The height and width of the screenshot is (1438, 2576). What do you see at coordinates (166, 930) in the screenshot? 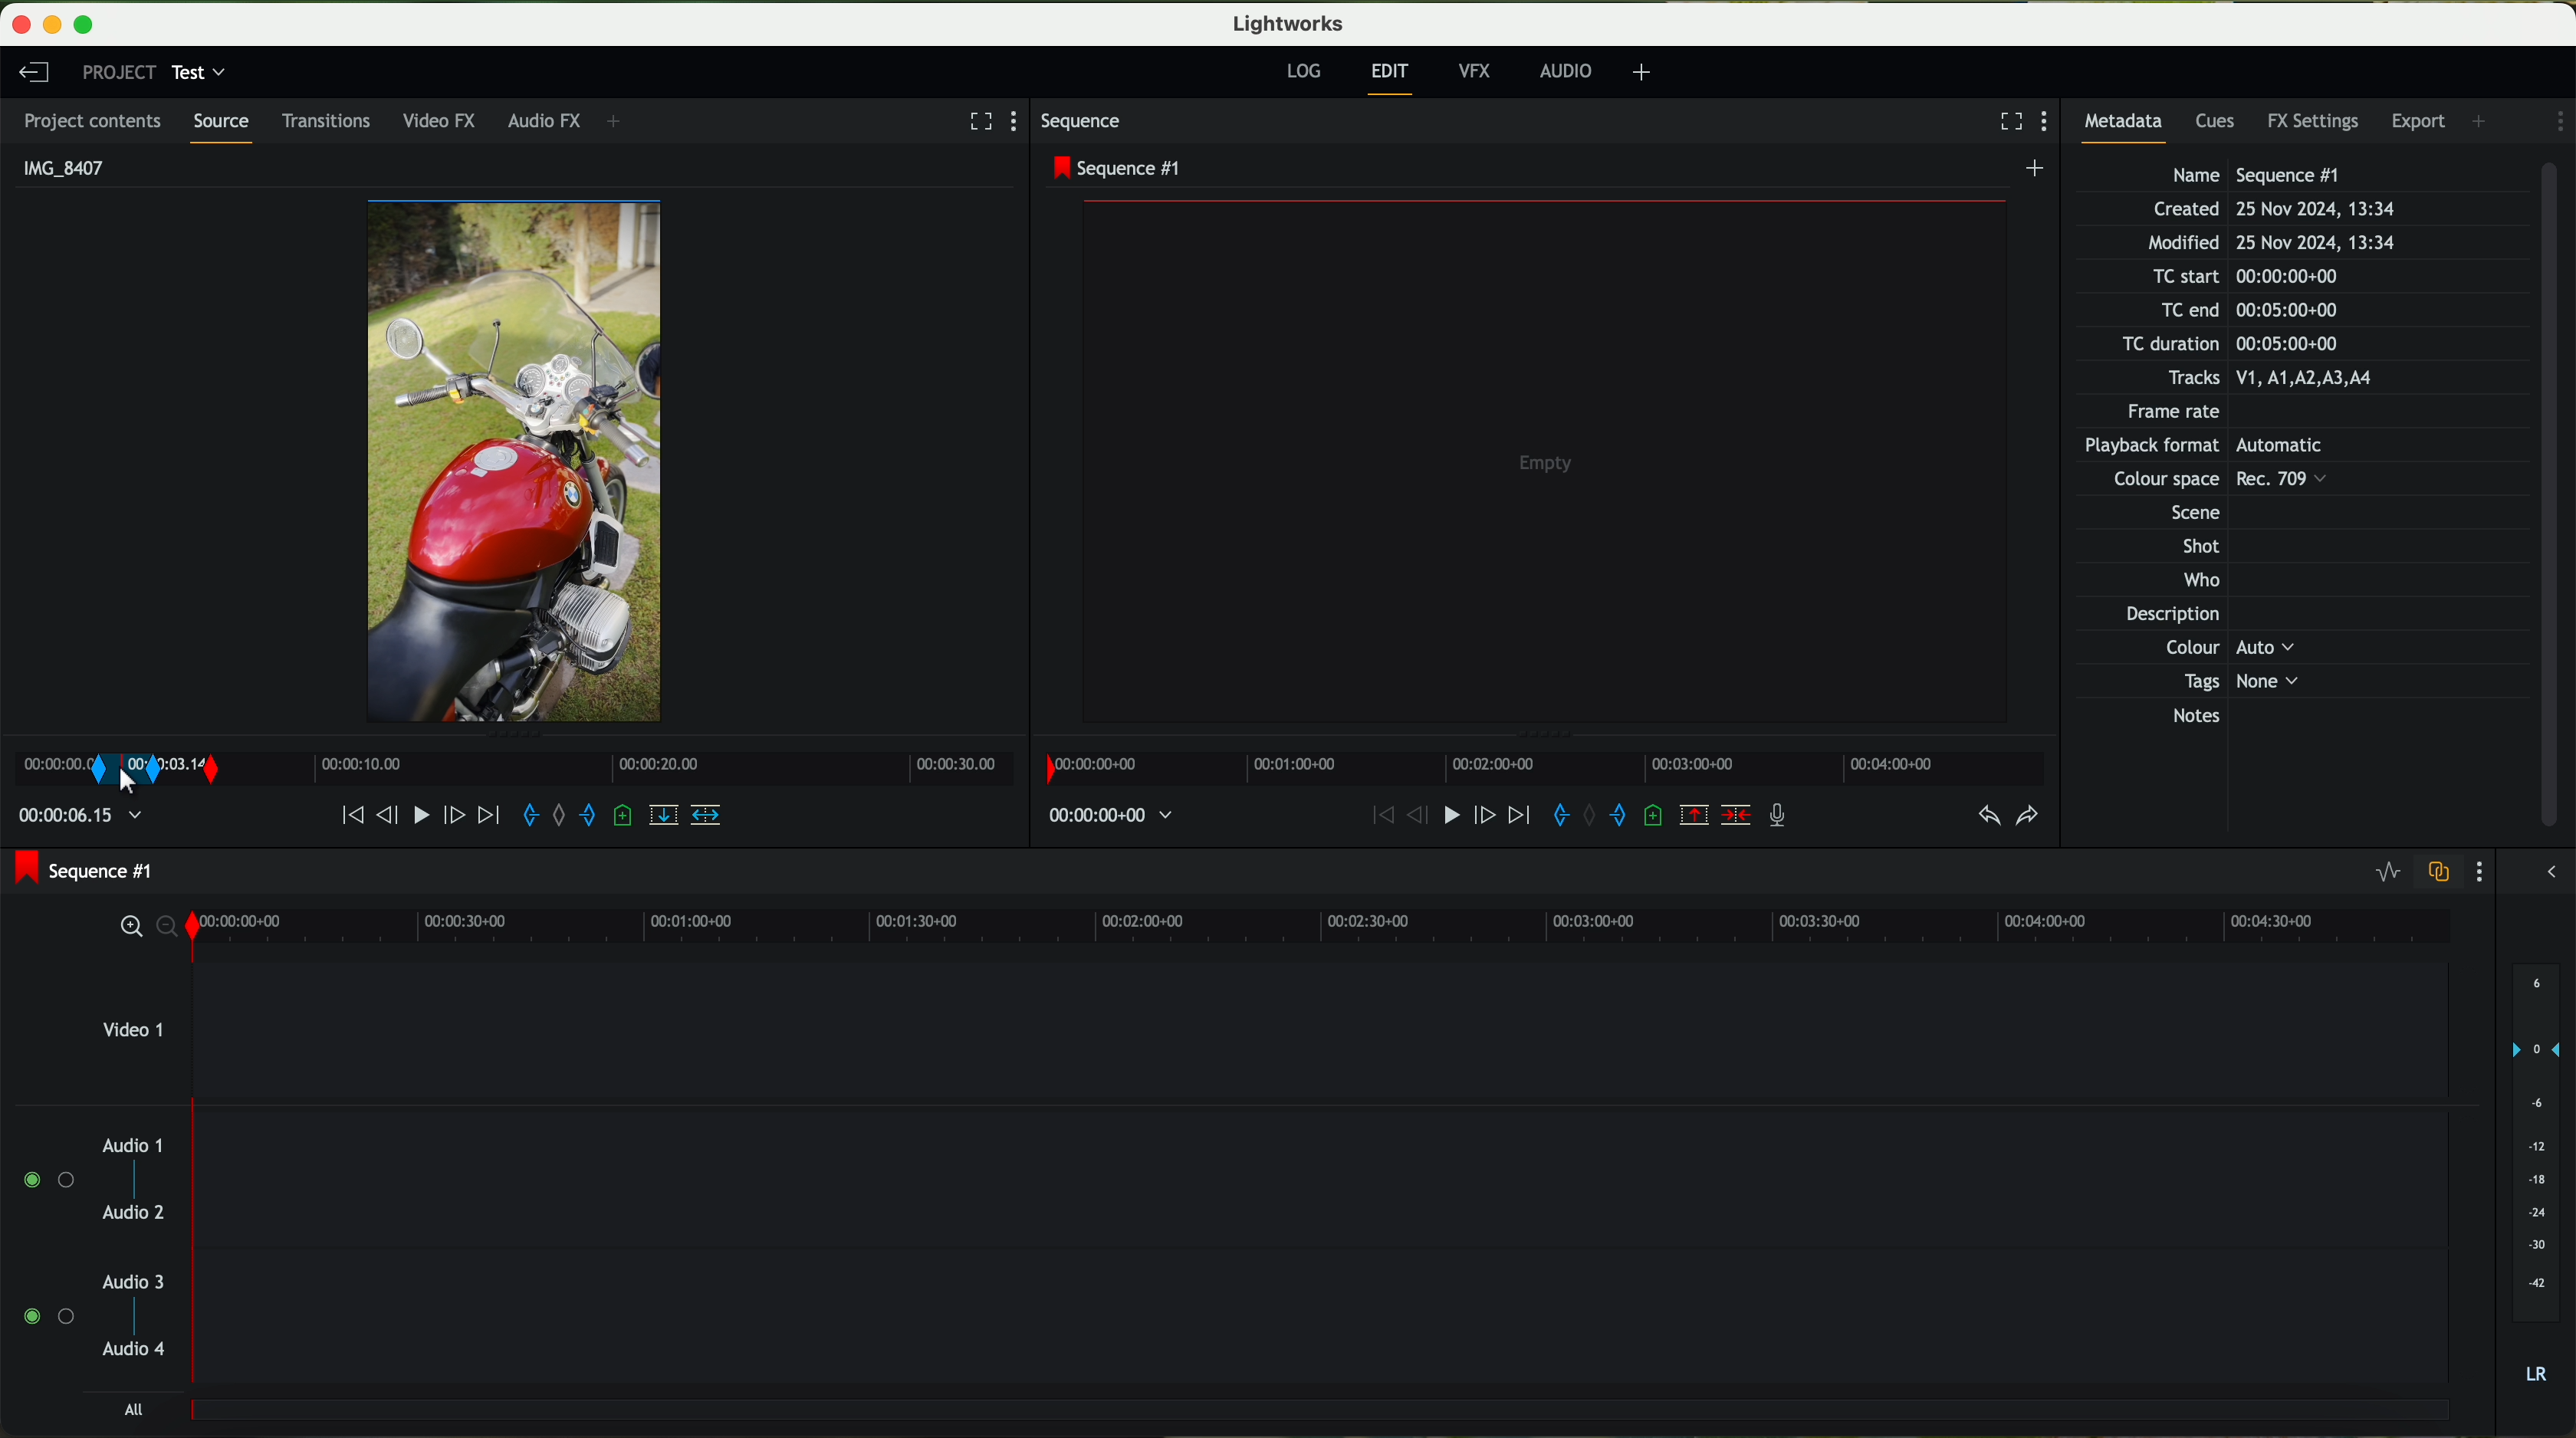
I see `zoom out` at bounding box center [166, 930].